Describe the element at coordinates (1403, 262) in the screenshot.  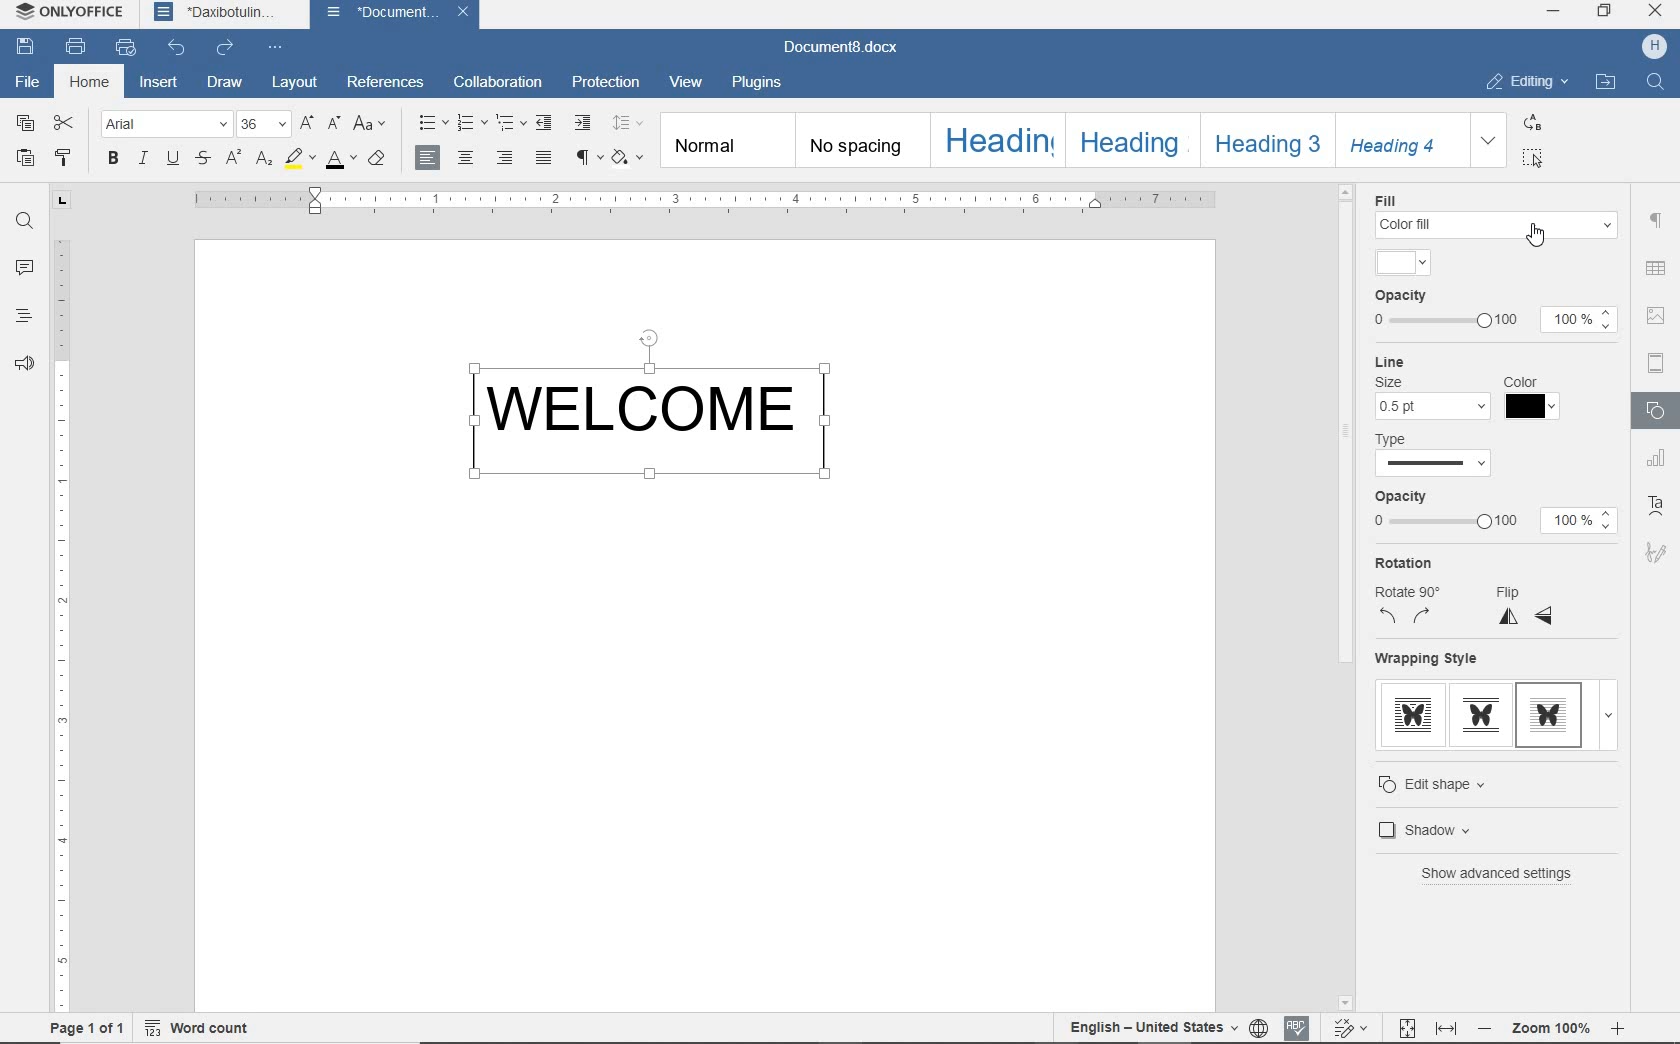
I see `style` at that location.